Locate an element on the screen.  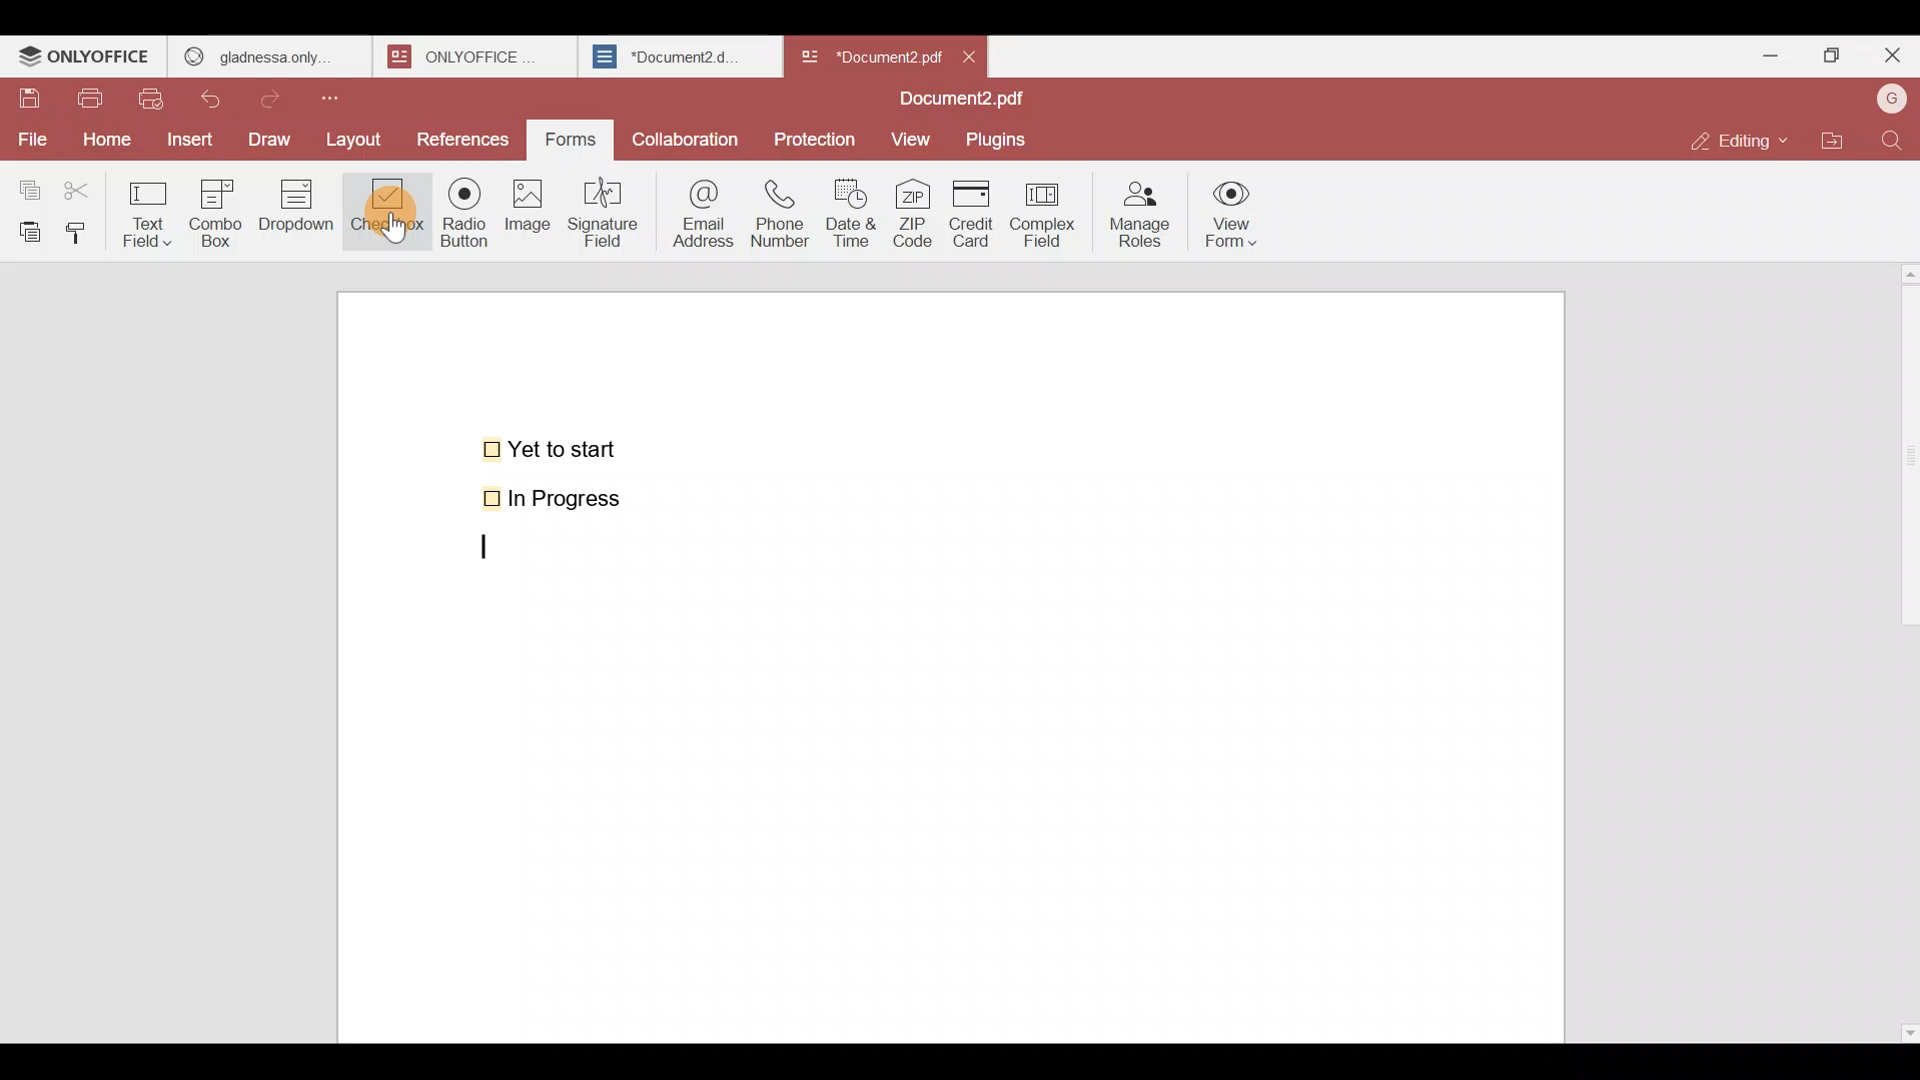
Signature field is located at coordinates (609, 210).